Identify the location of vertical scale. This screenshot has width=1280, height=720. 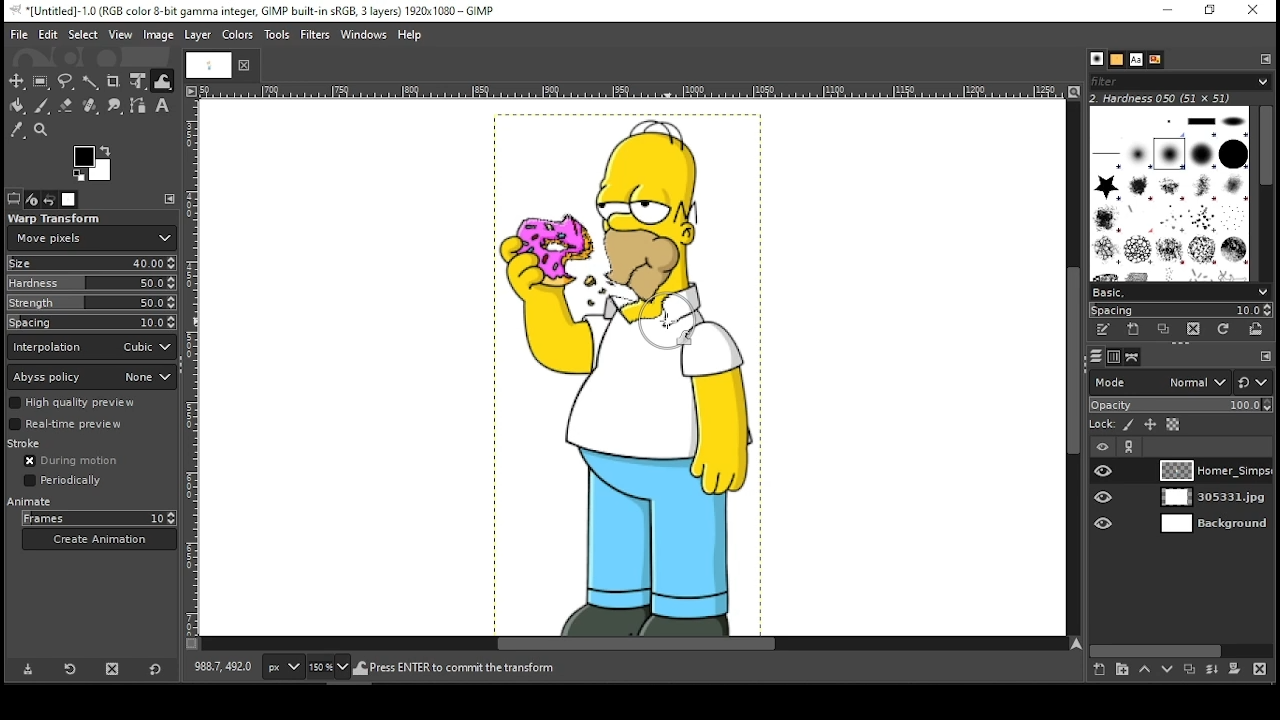
(639, 90).